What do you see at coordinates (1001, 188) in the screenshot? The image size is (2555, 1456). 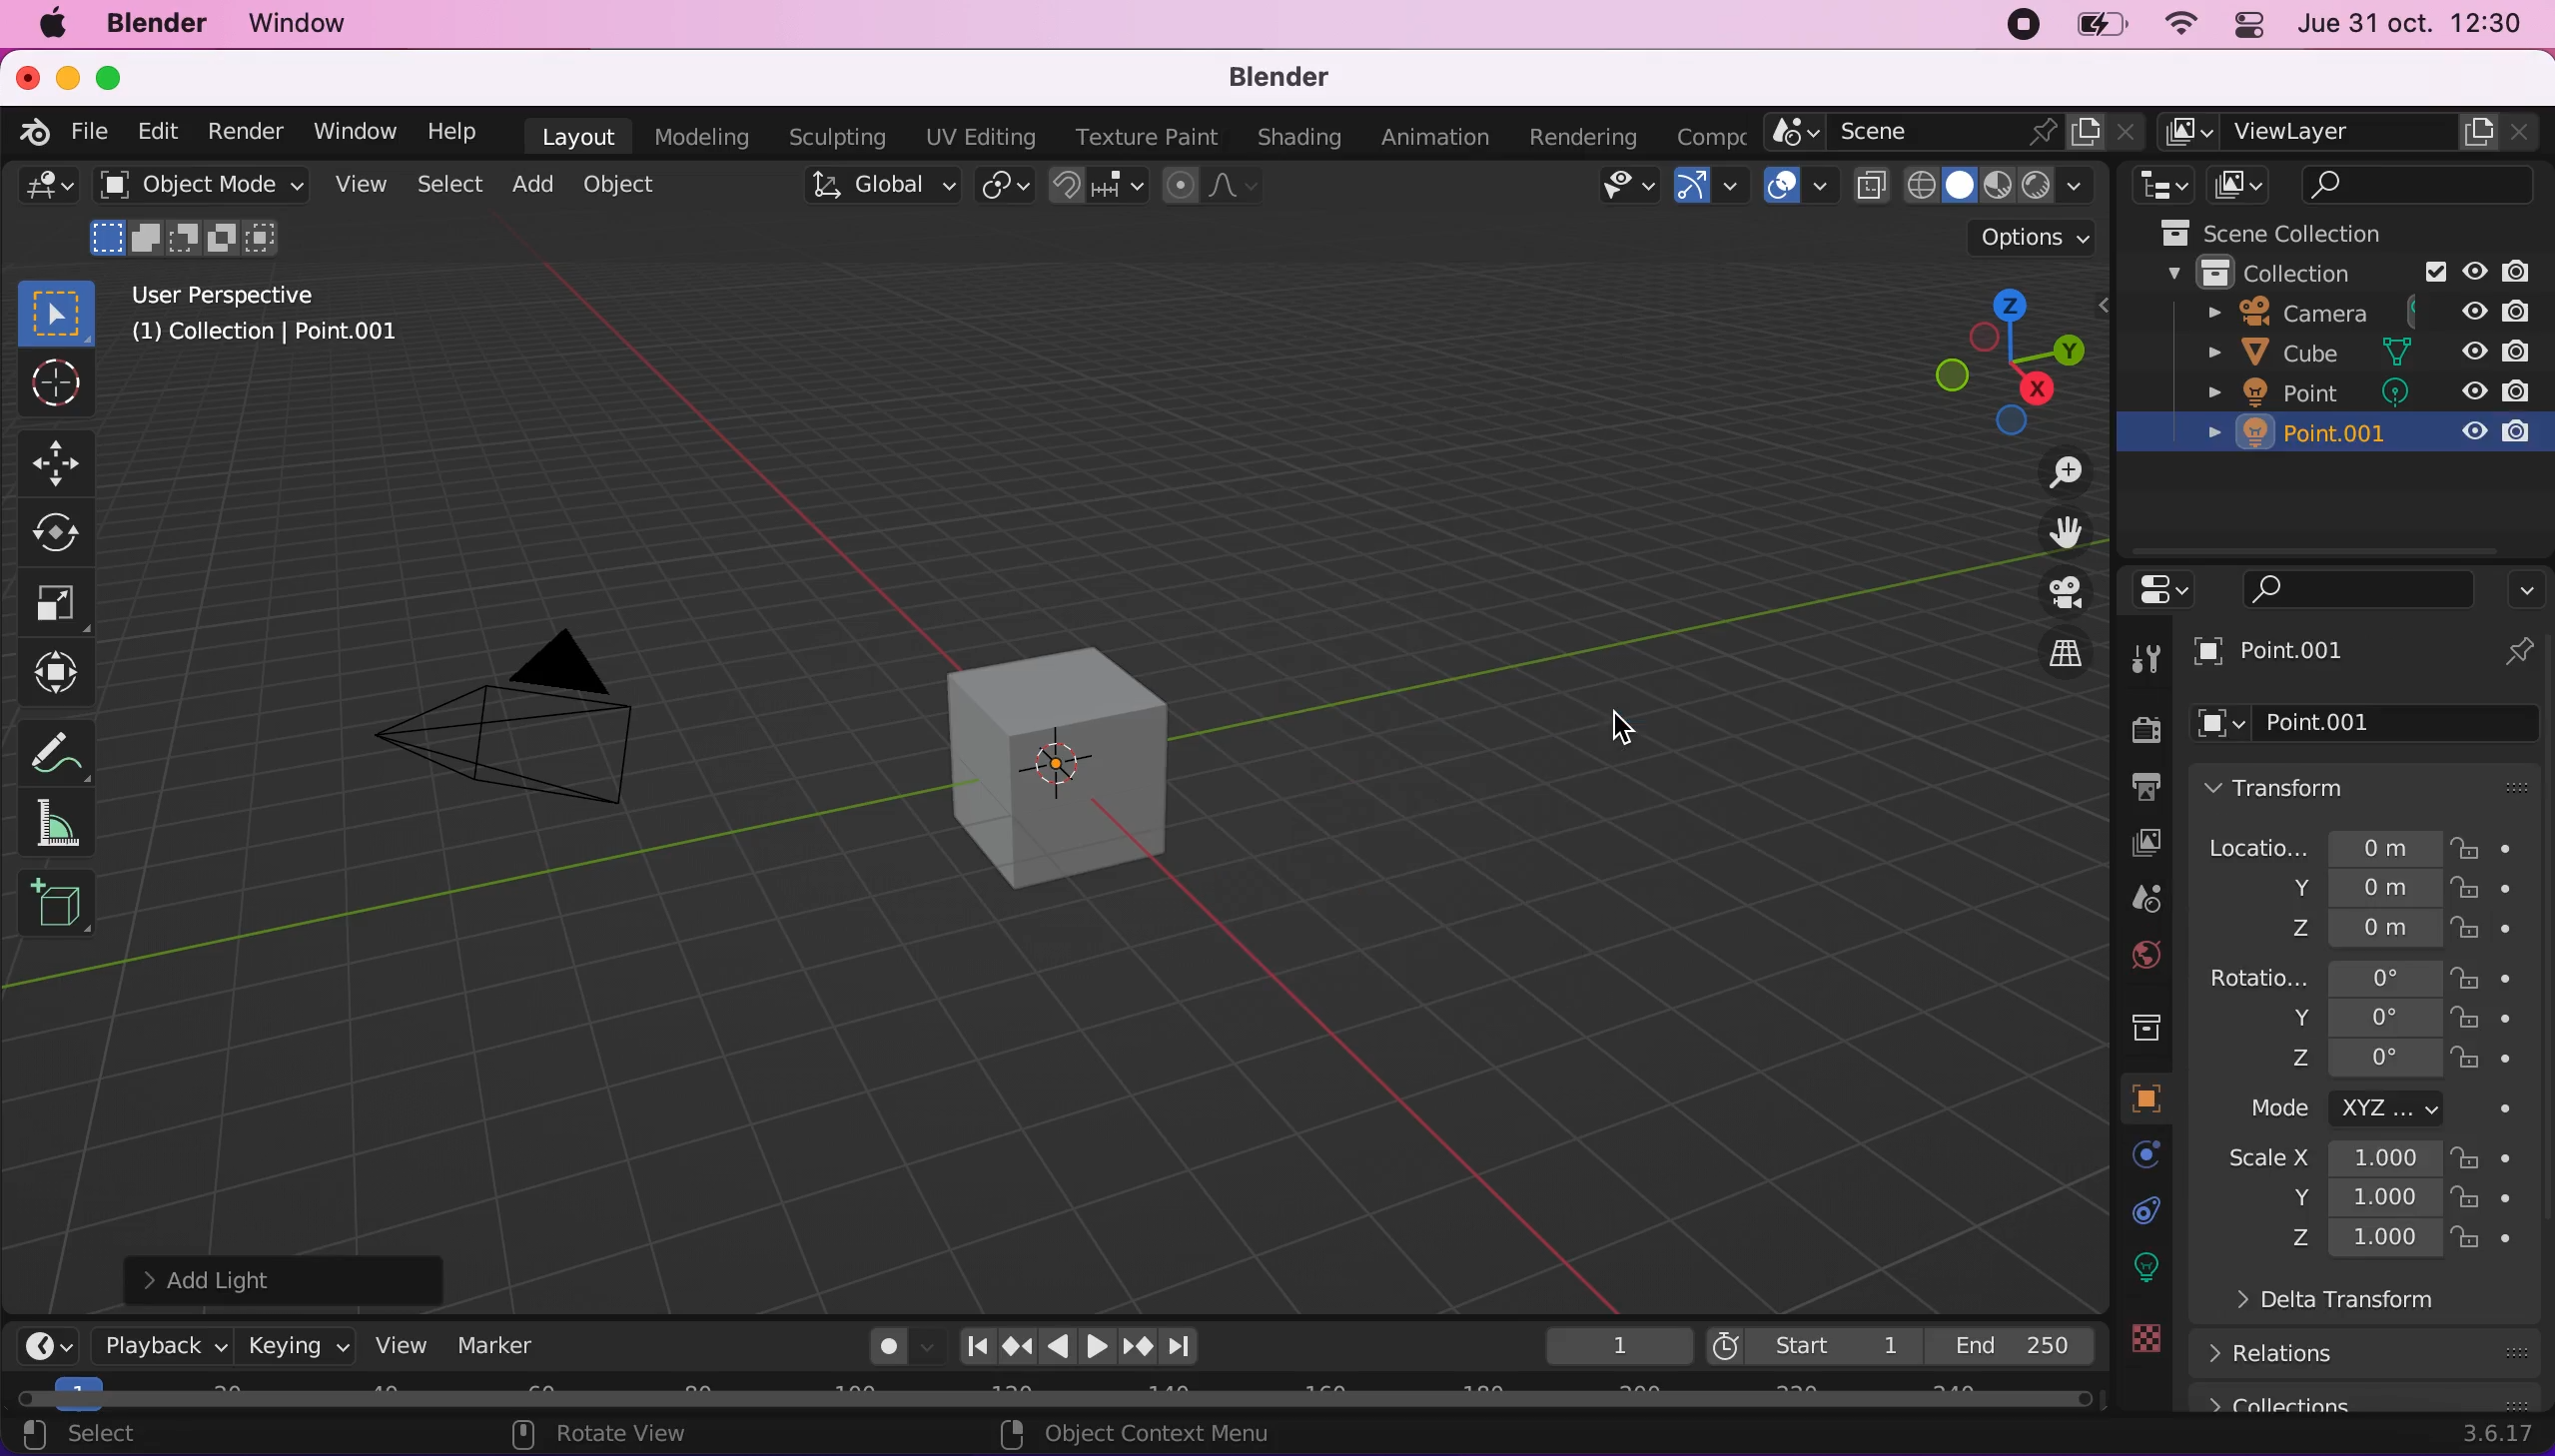 I see `transform pivot points` at bounding box center [1001, 188].